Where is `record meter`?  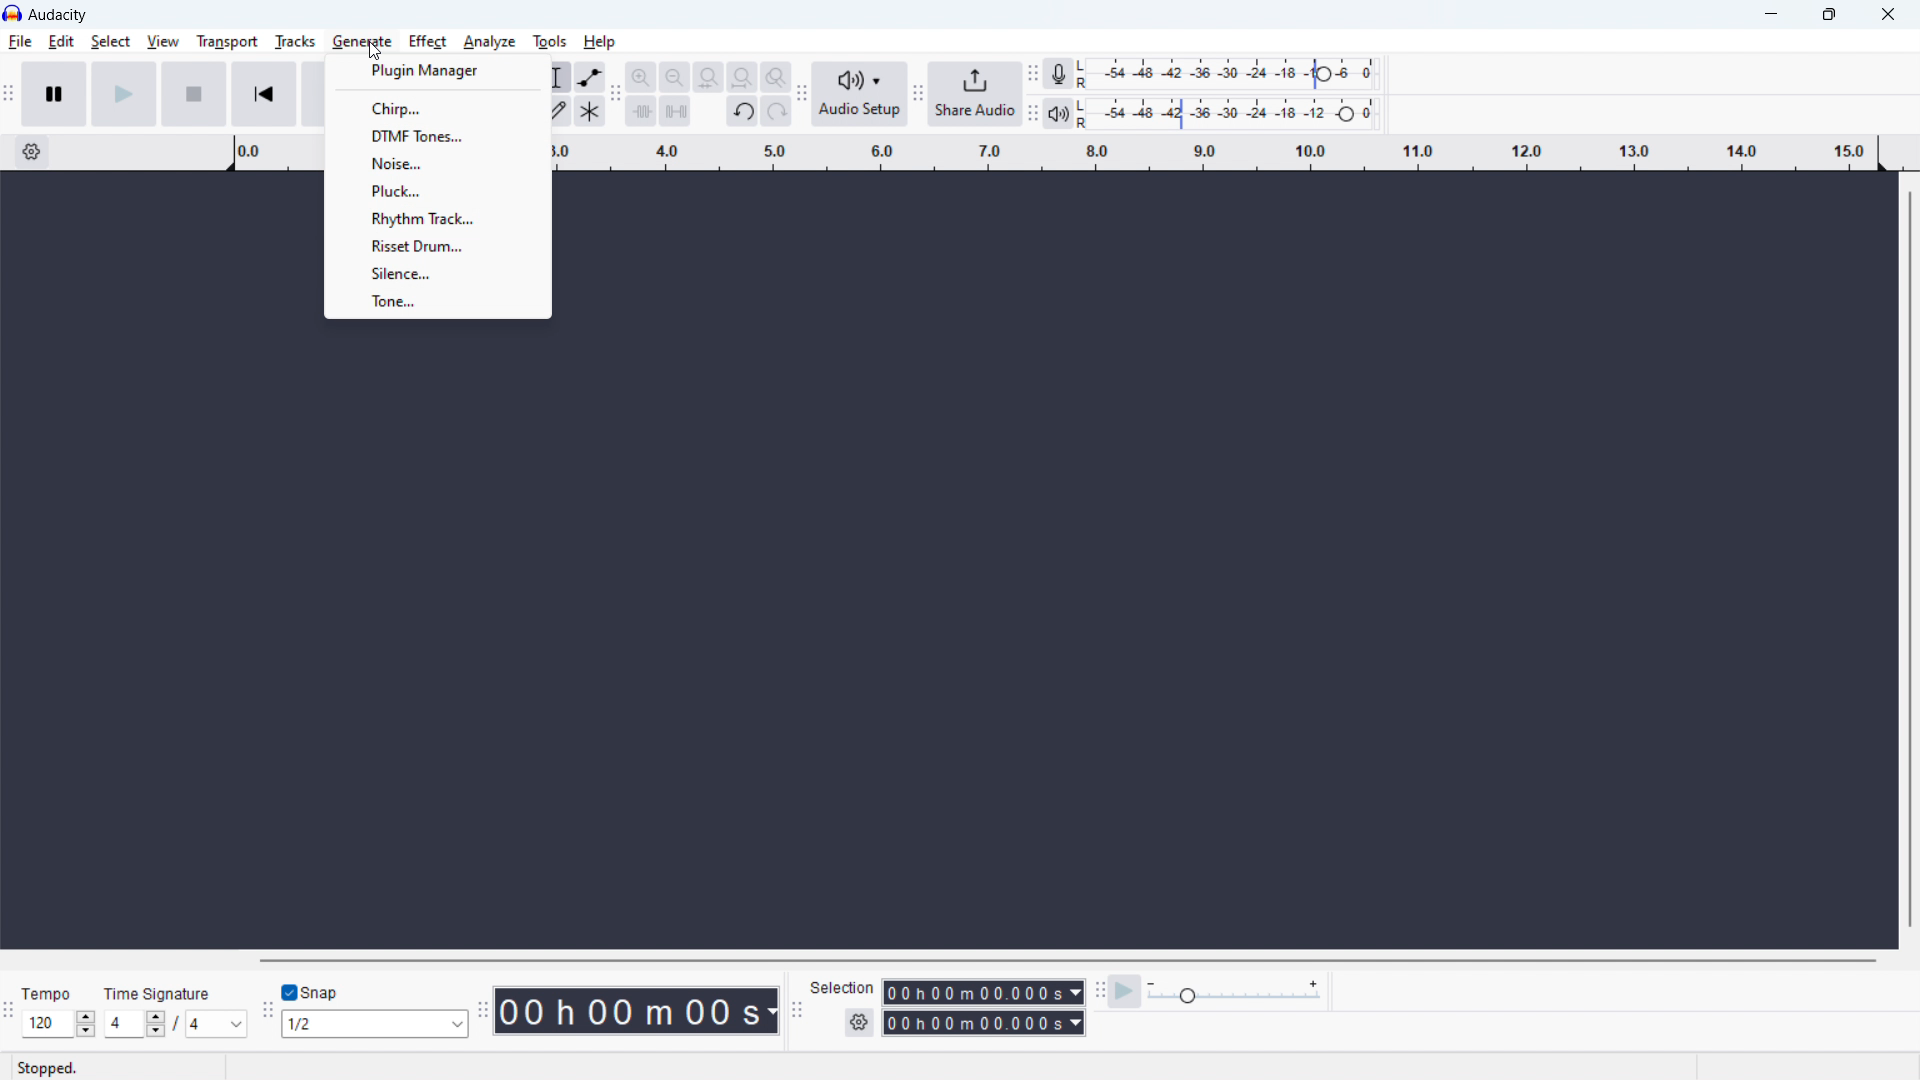
record meter is located at coordinates (1235, 74).